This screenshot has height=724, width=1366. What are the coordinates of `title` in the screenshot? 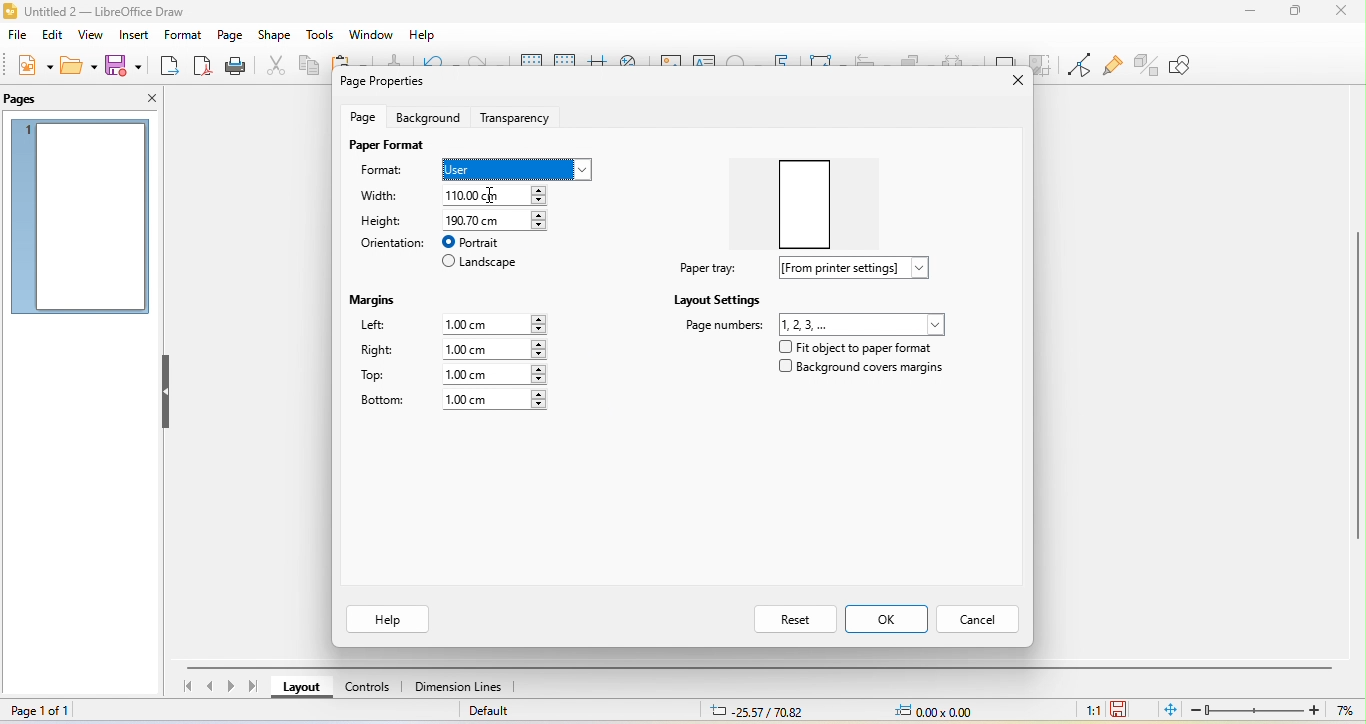 It's located at (122, 10).